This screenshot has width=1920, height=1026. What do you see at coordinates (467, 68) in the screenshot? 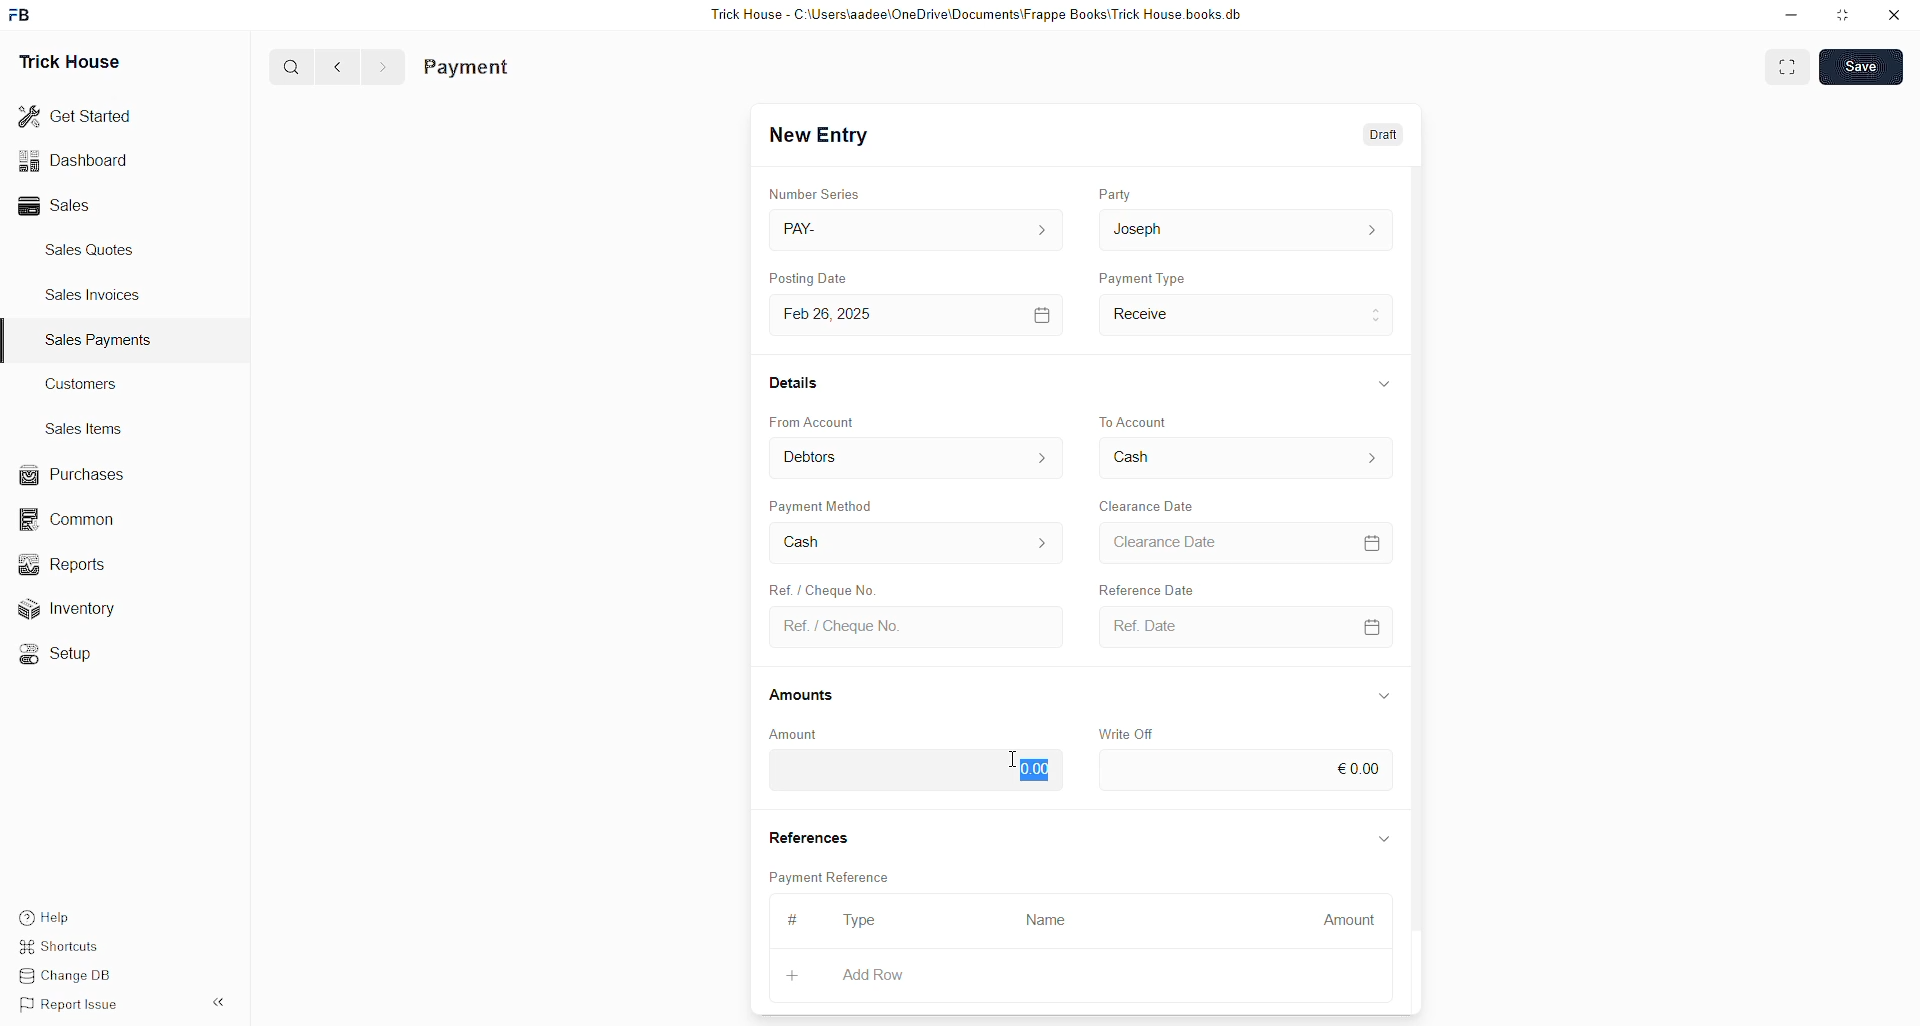
I see `Payment` at bounding box center [467, 68].